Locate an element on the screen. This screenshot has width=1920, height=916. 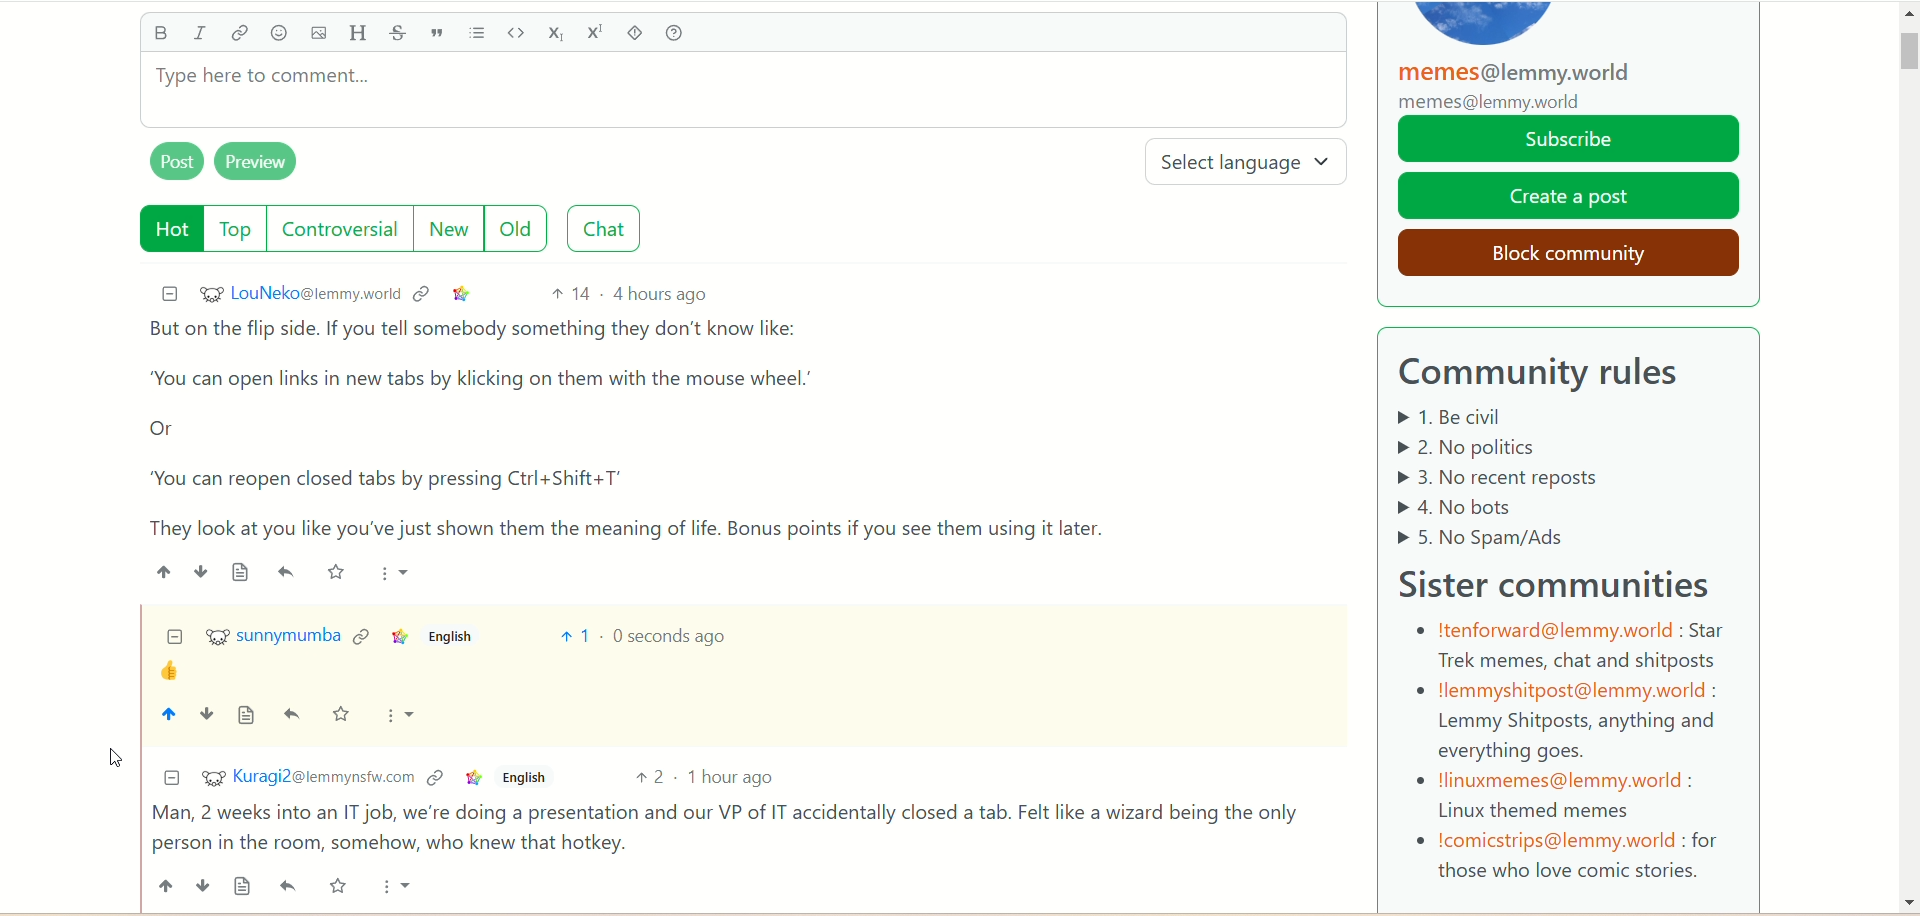
scroll bar is located at coordinates (1907, 130).